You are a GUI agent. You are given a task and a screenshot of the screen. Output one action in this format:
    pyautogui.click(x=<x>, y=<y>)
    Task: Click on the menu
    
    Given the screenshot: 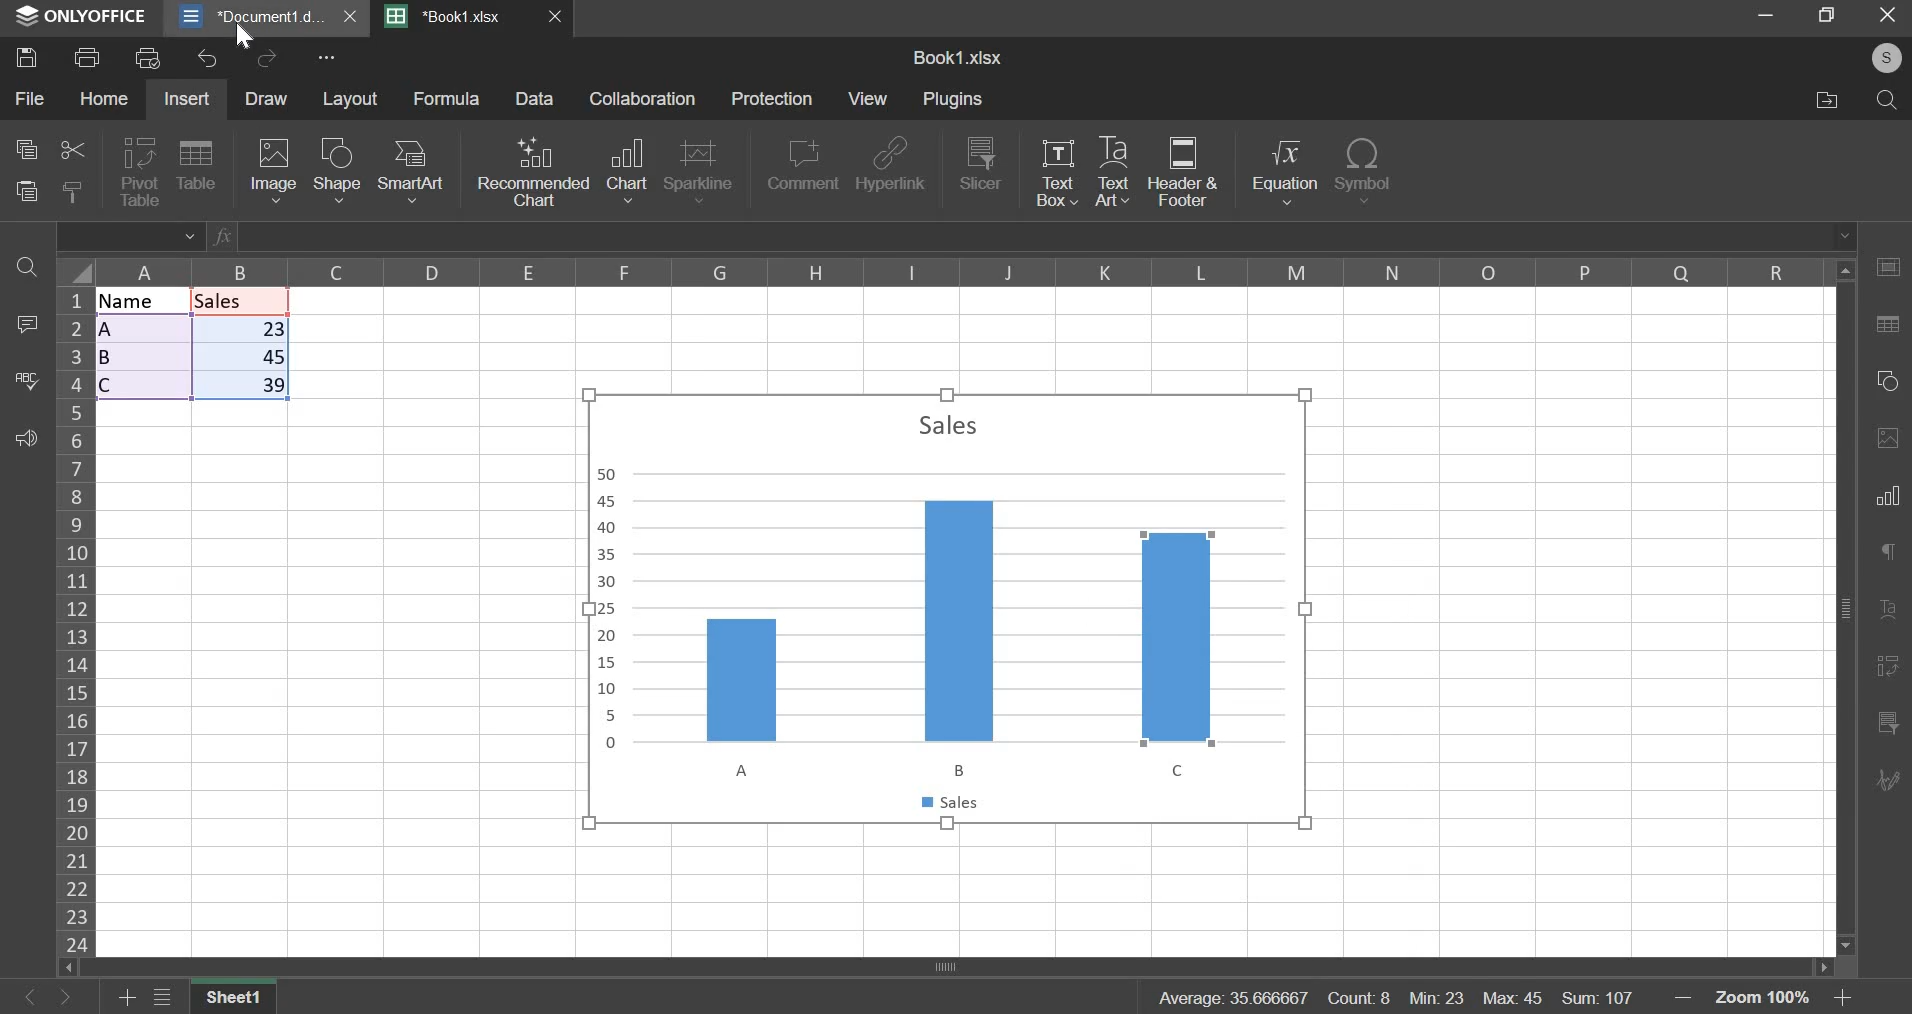 What is the action you would take?
    pyautogui.click(x=161, y=999)
    